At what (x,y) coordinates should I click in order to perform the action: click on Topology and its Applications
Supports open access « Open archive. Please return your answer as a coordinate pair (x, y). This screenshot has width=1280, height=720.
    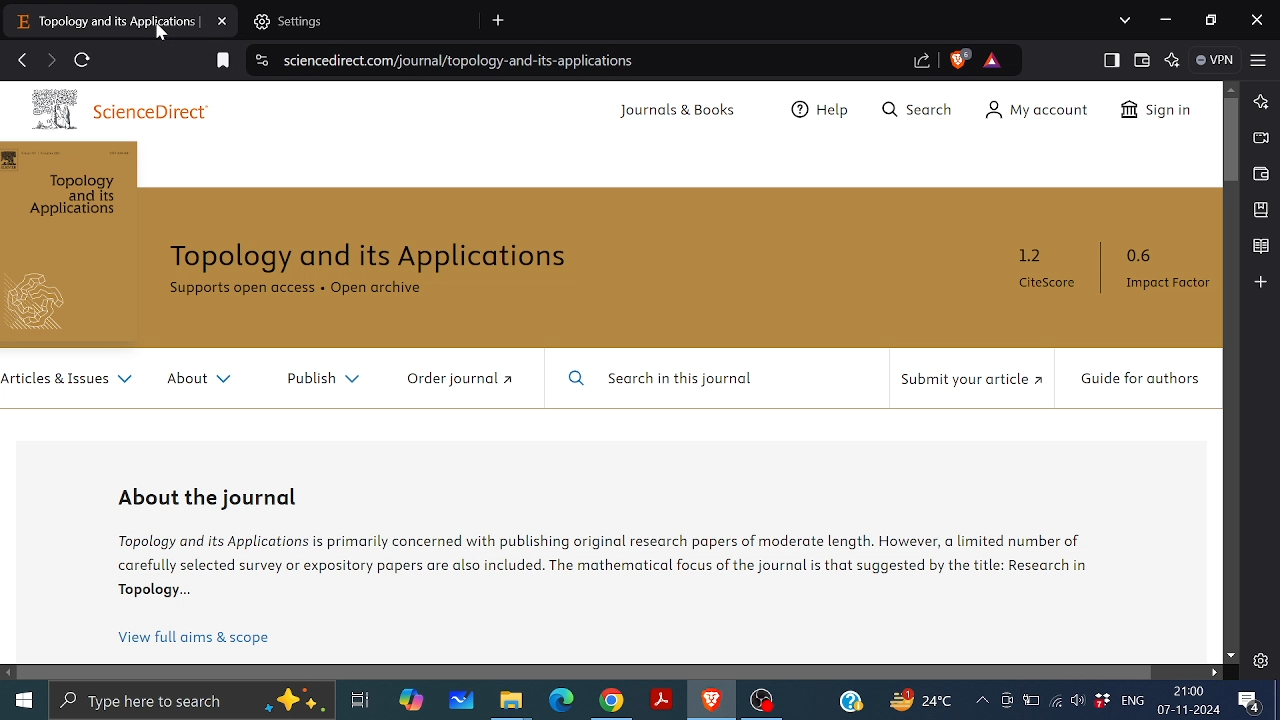
    Looking at the image, I should click on (381, 268).